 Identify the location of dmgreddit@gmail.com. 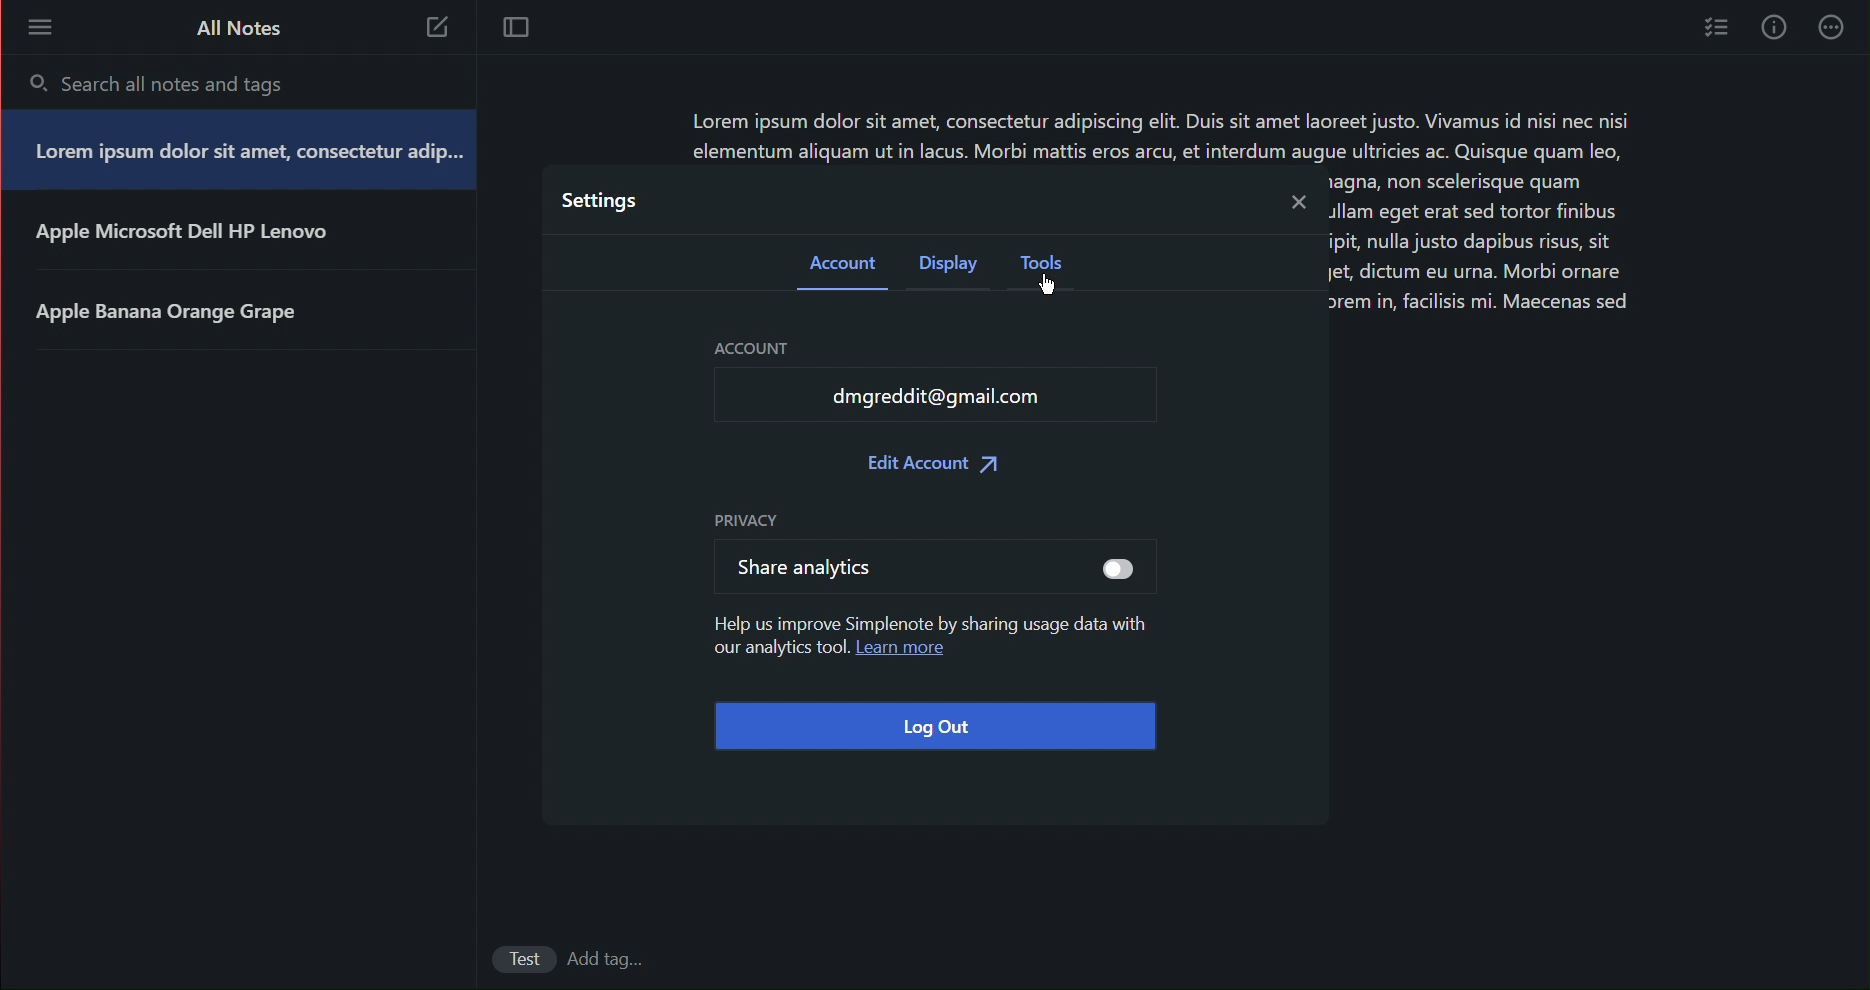
(960, 399).